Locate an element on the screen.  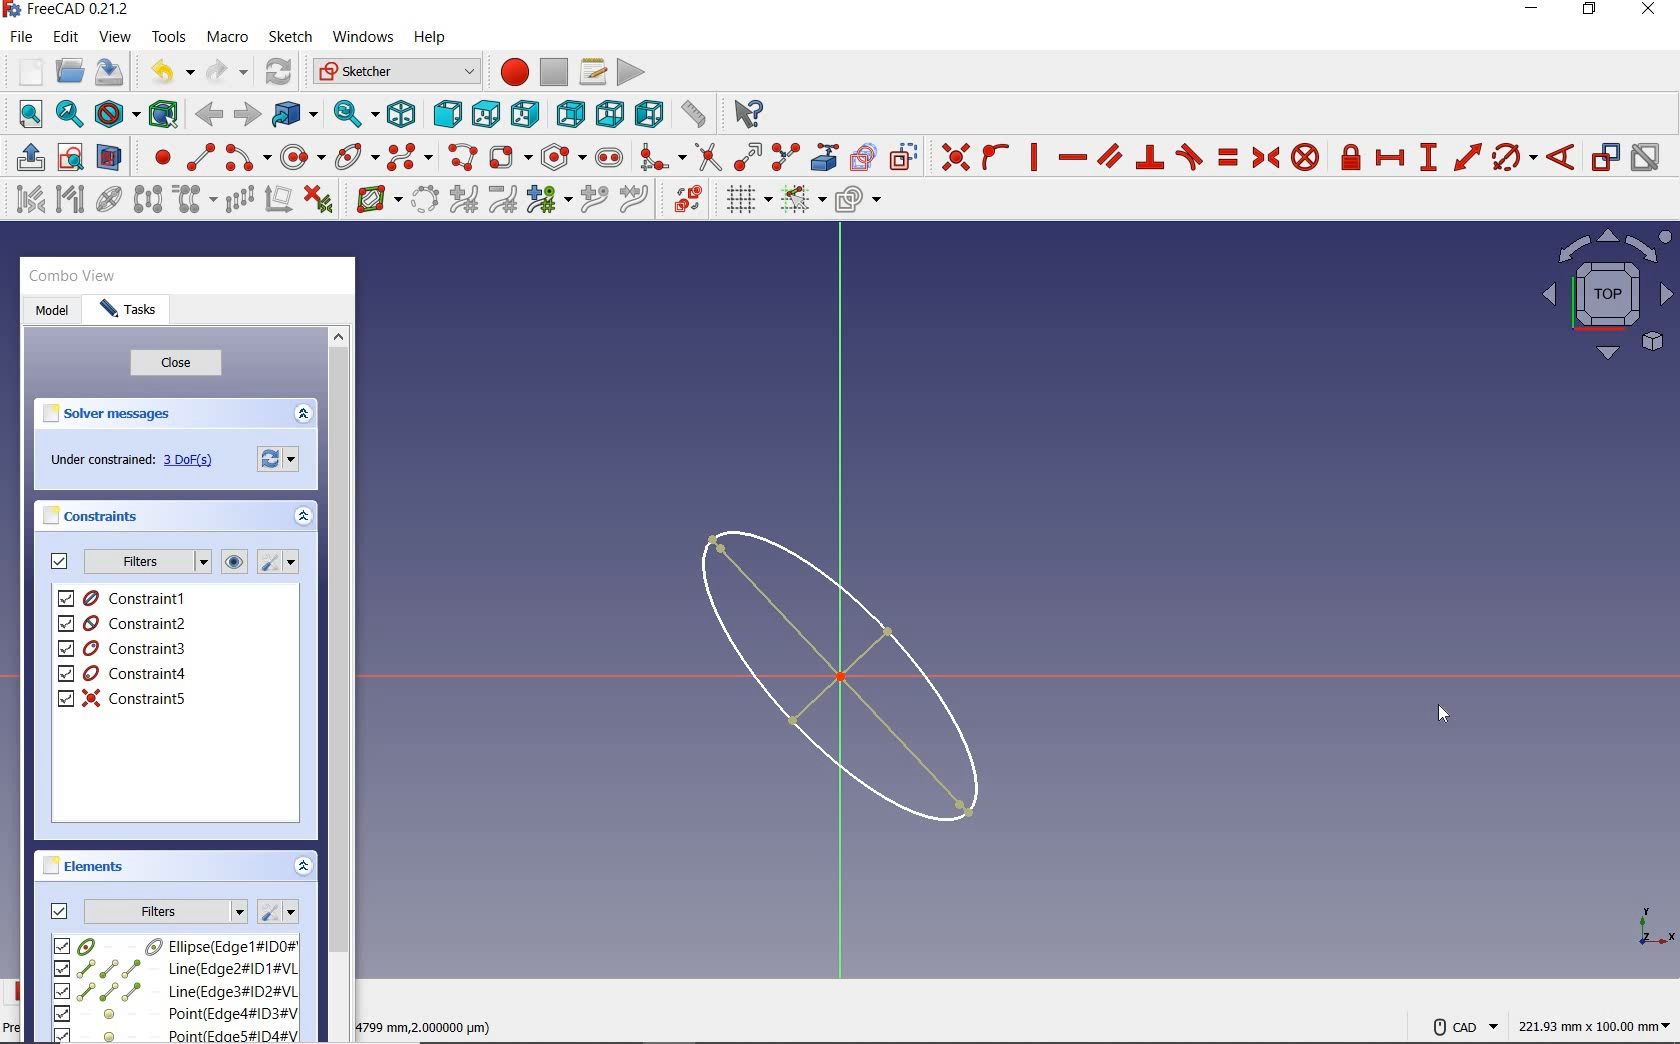
new is located at coordinates (25, 71).